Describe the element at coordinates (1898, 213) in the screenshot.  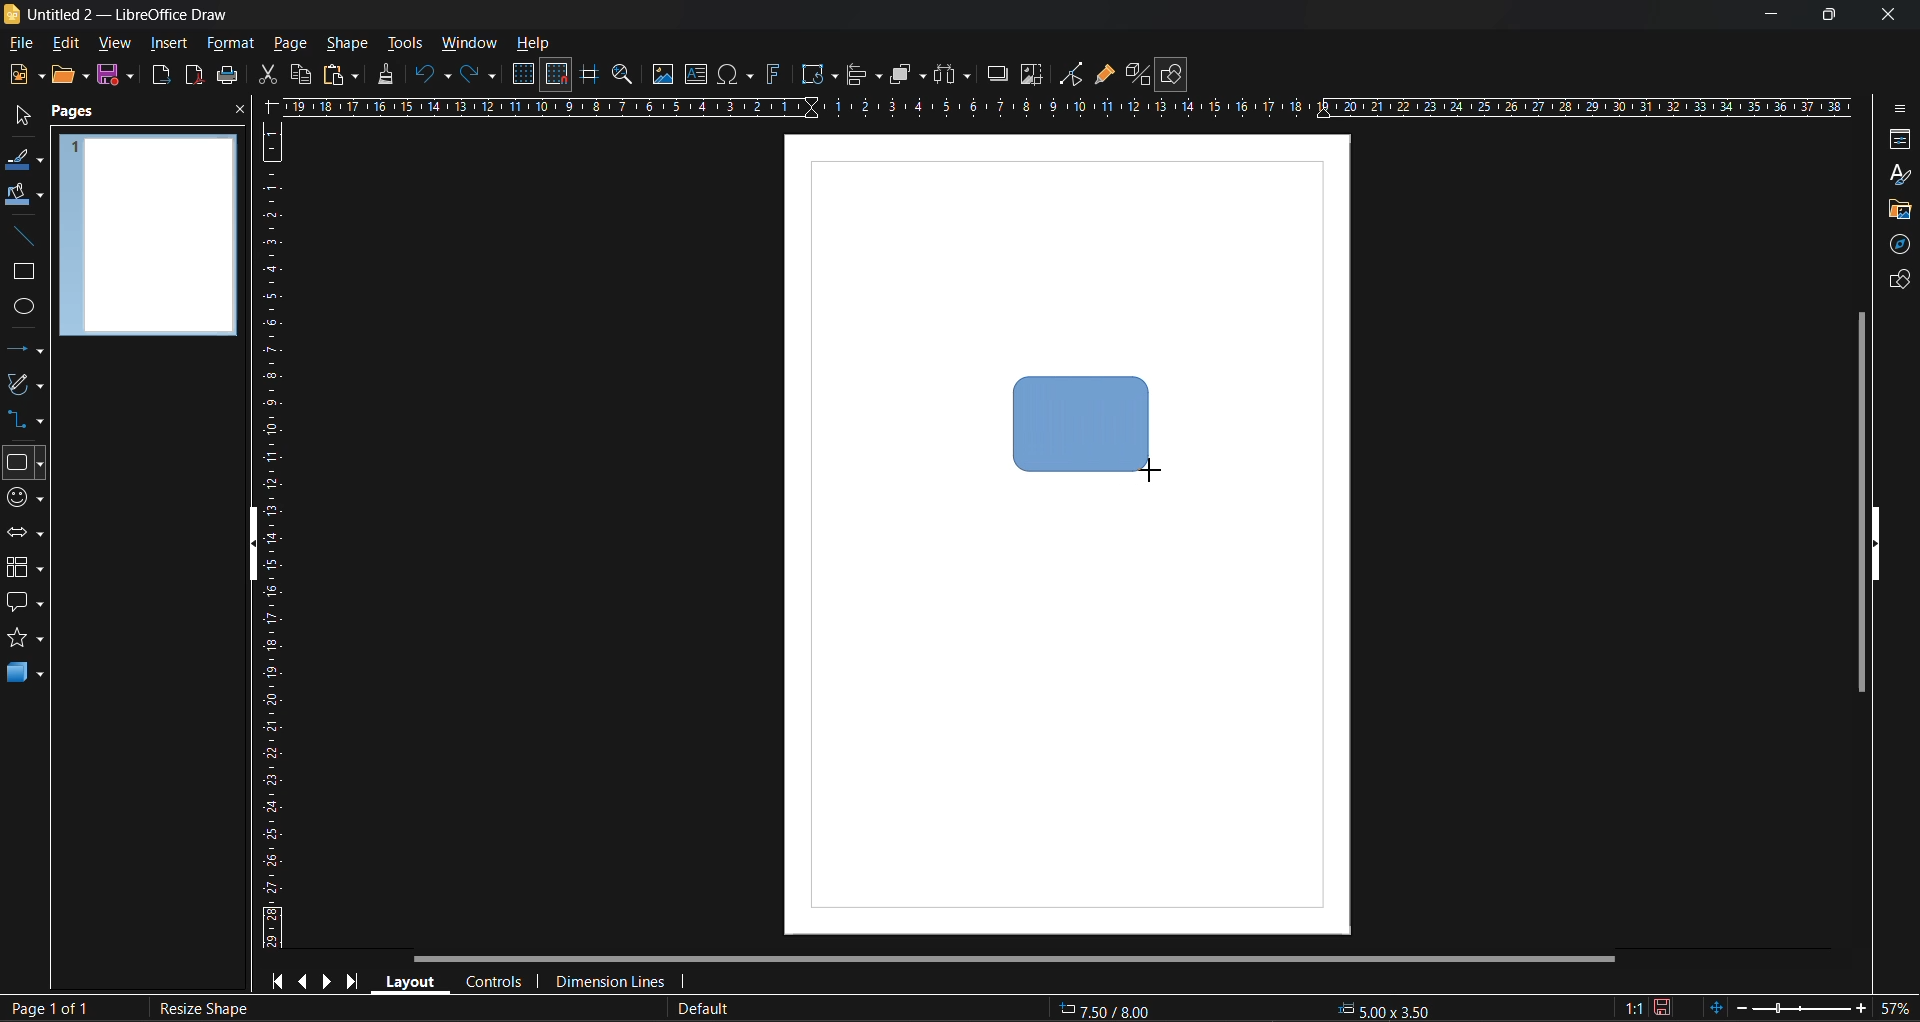
I see `gallery` at that location.